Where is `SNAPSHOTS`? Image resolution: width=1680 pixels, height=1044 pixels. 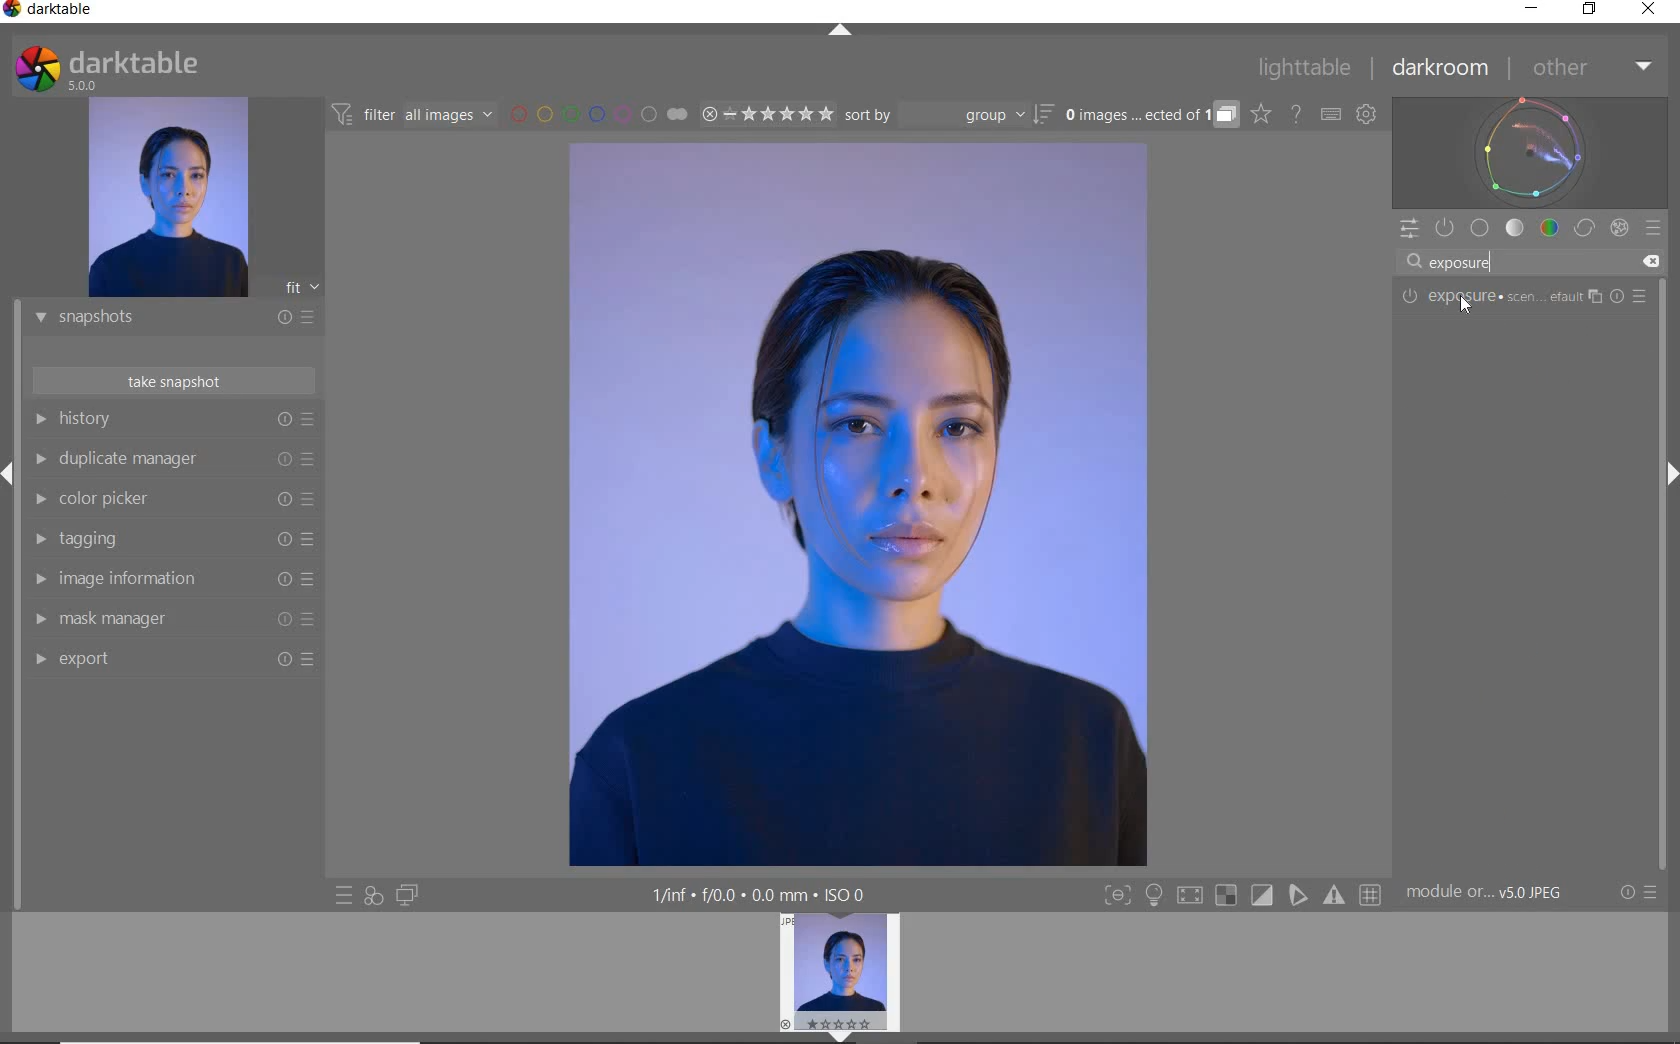
SNAPSHOTS is located at coordinates (166, 319).